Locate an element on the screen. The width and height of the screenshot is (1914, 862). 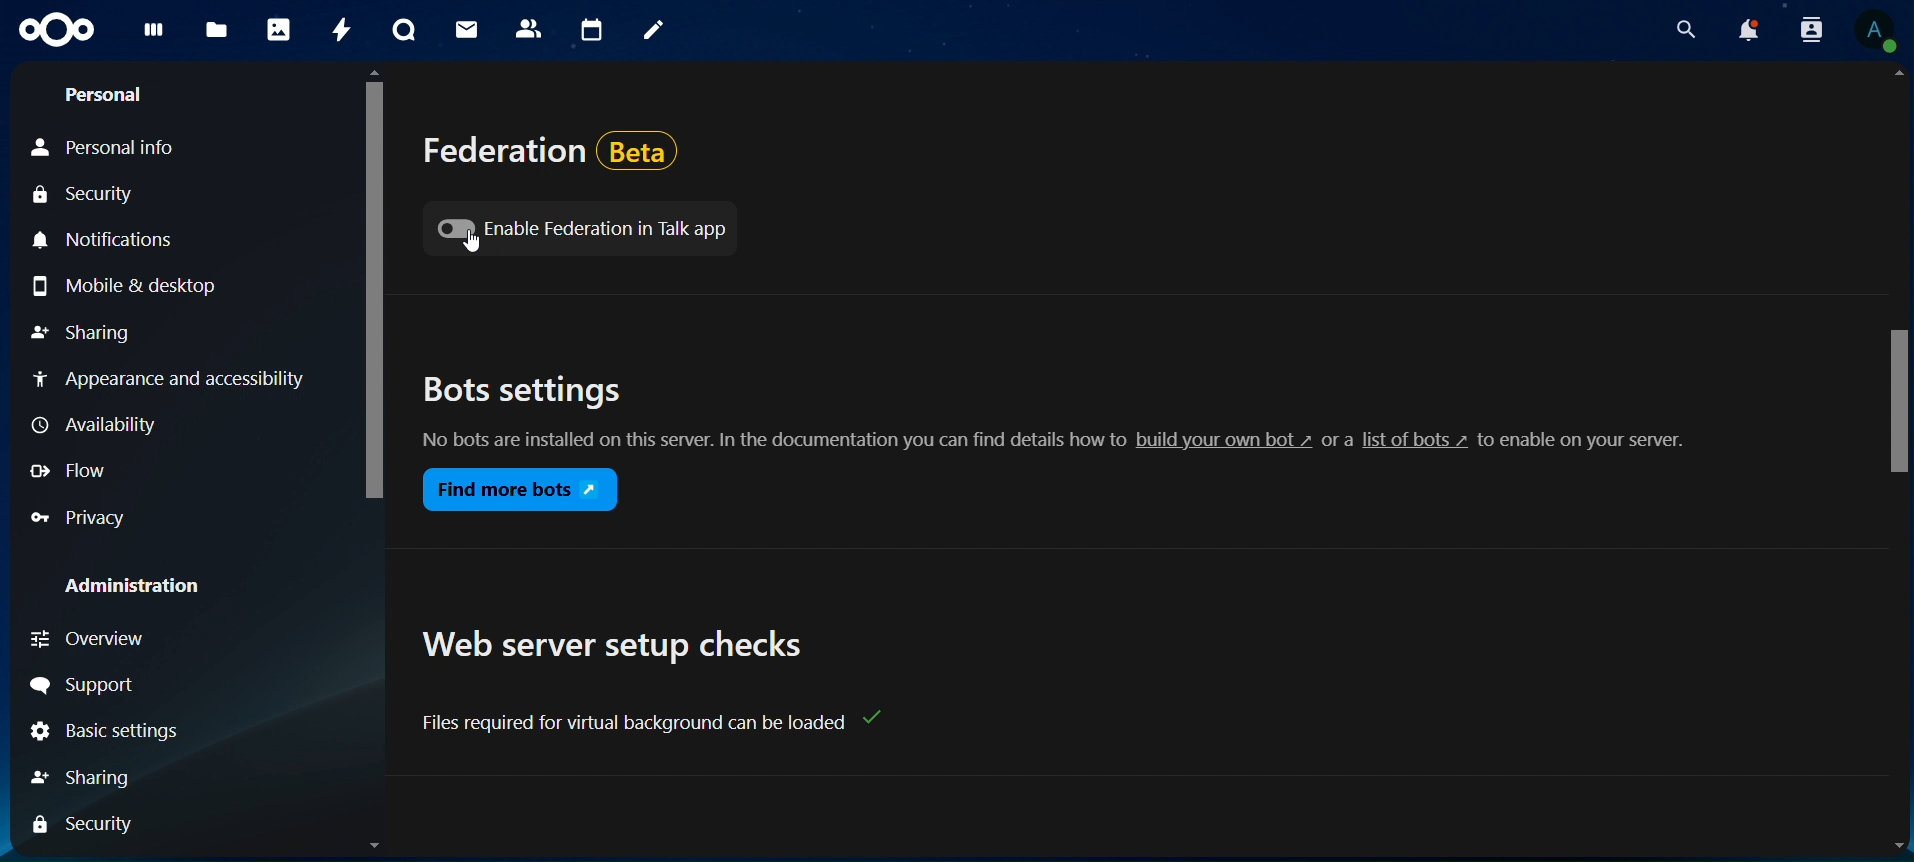
search is located at coordinates (1686, 30).